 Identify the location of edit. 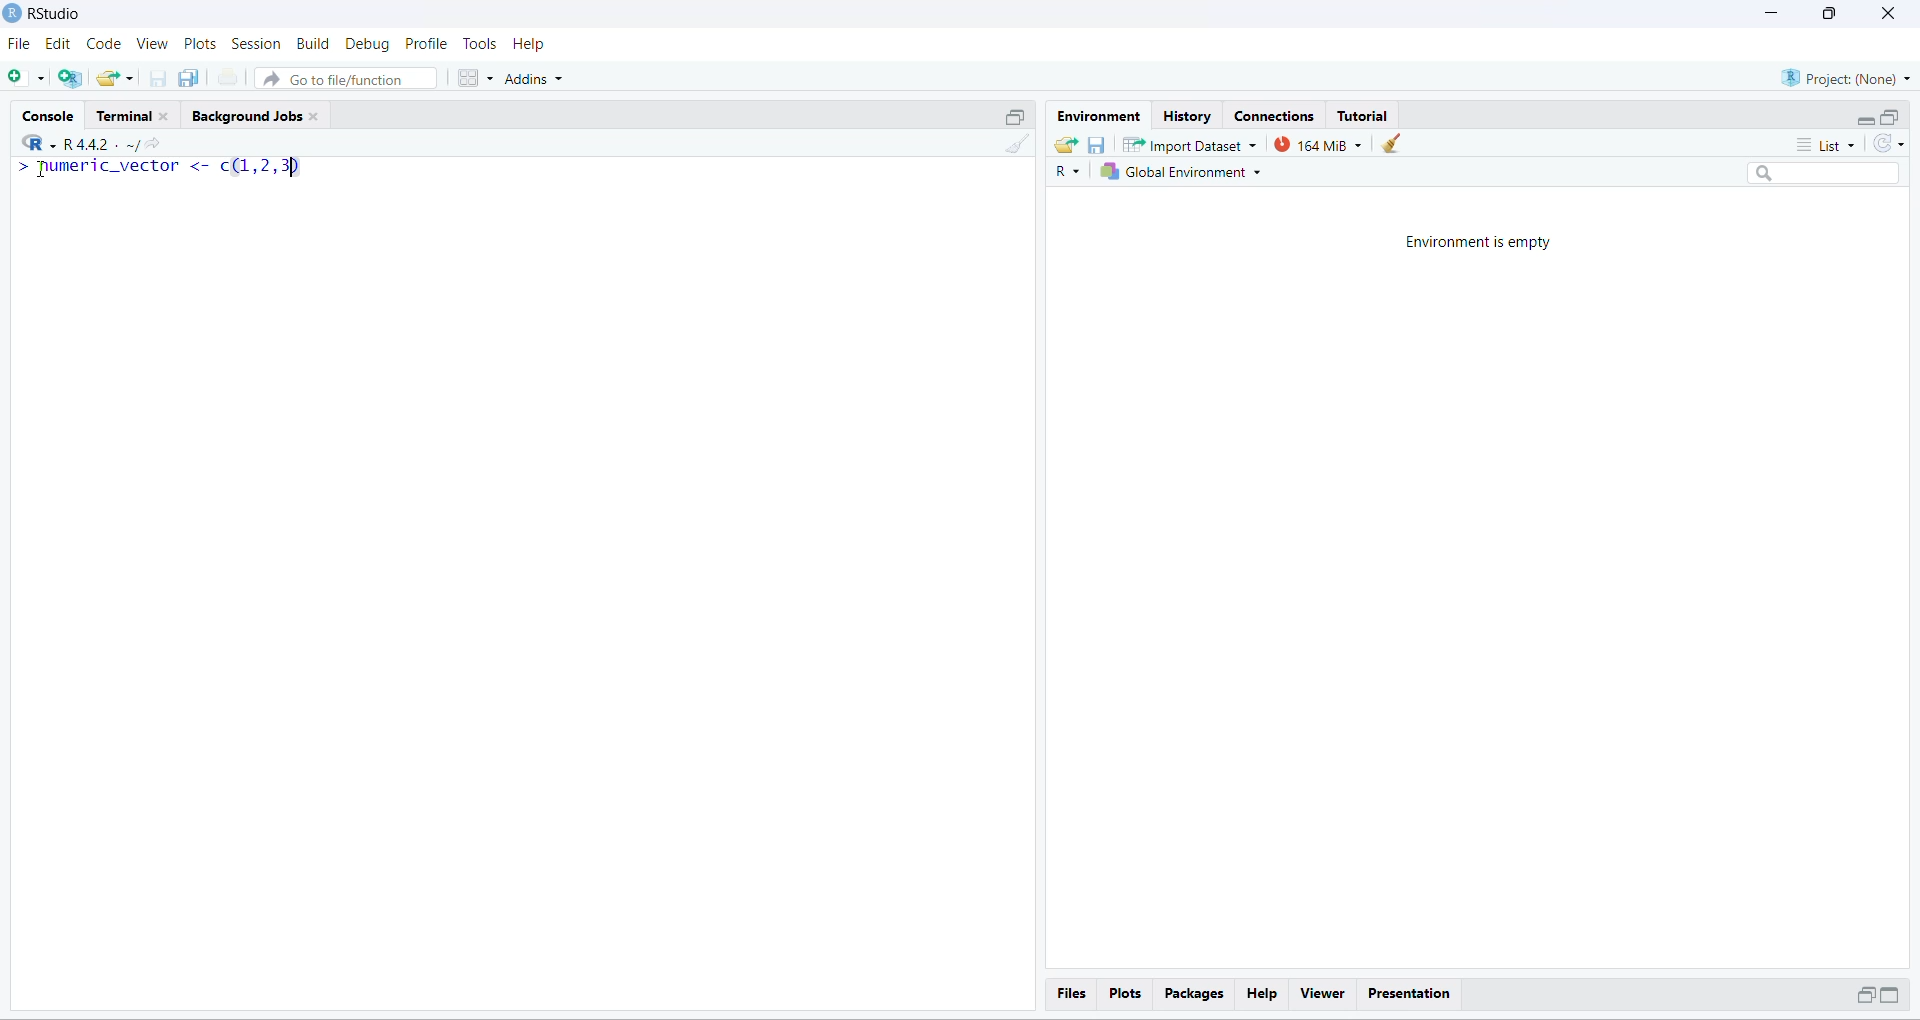
(57, 45).